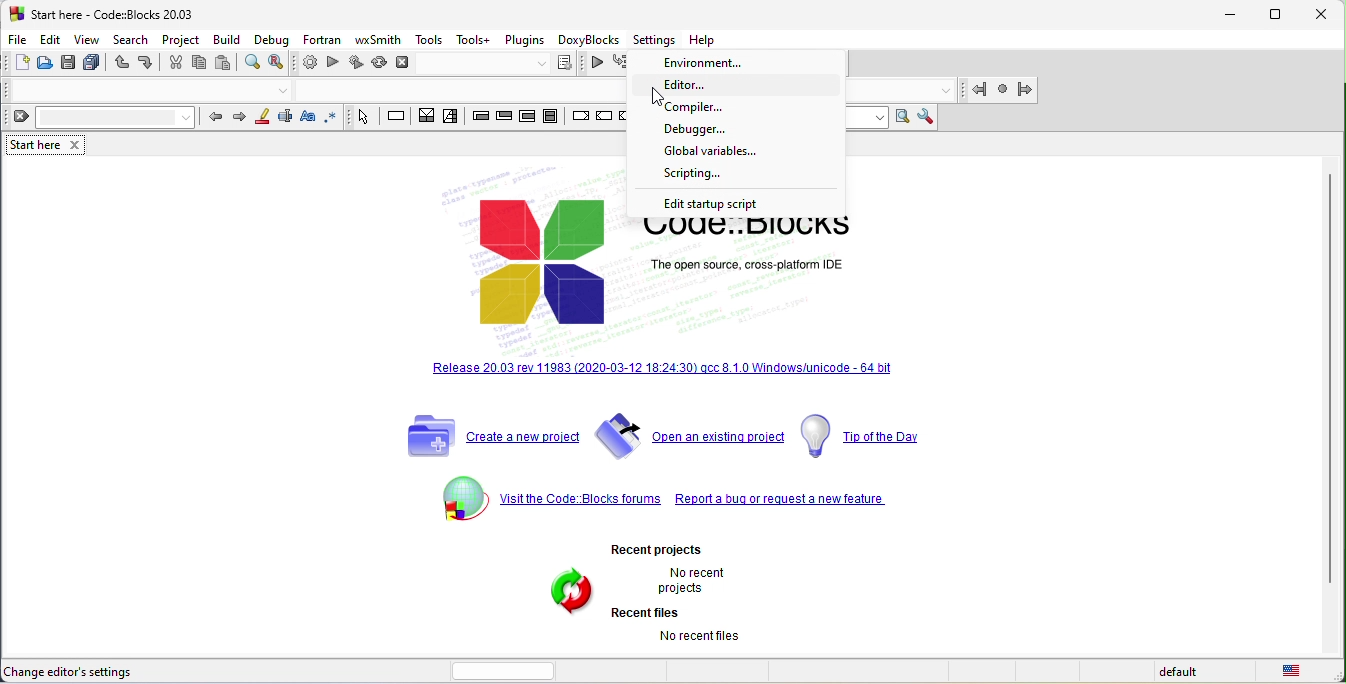 The height and width of the screenshot is (684, 1346). I want to click on paste, so click(228, 65).